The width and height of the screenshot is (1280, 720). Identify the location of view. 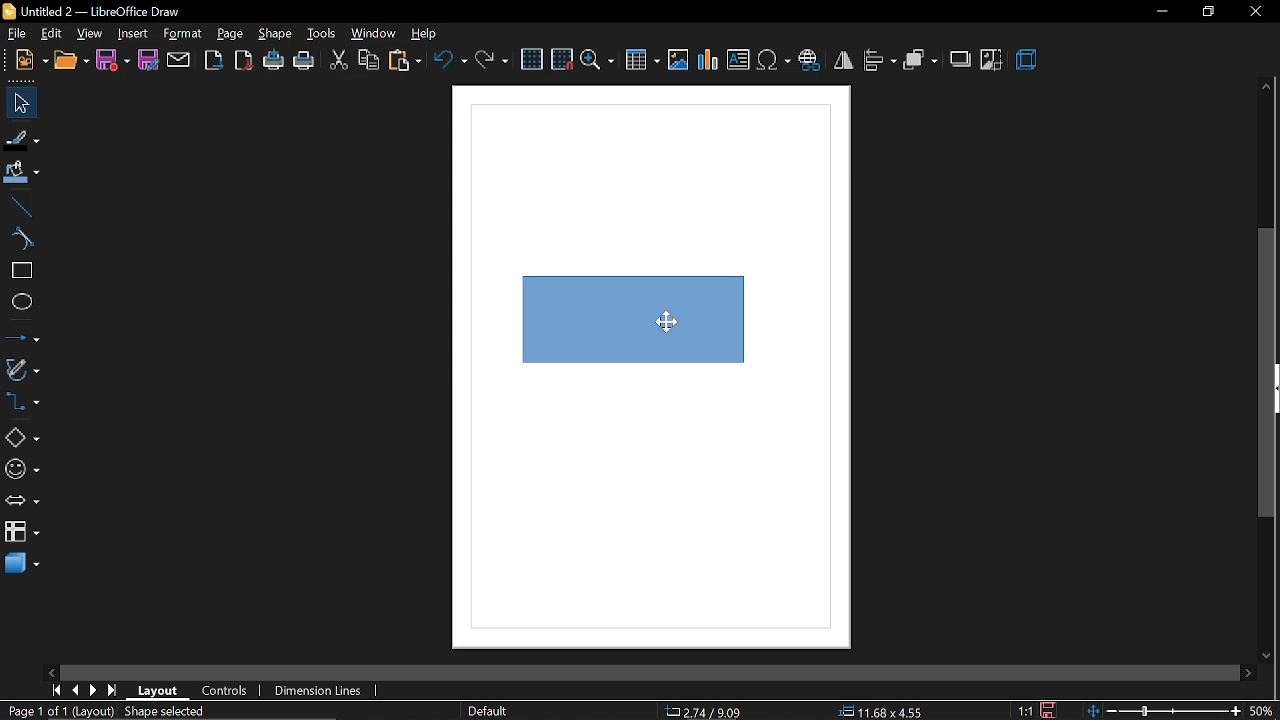
(92, 34).